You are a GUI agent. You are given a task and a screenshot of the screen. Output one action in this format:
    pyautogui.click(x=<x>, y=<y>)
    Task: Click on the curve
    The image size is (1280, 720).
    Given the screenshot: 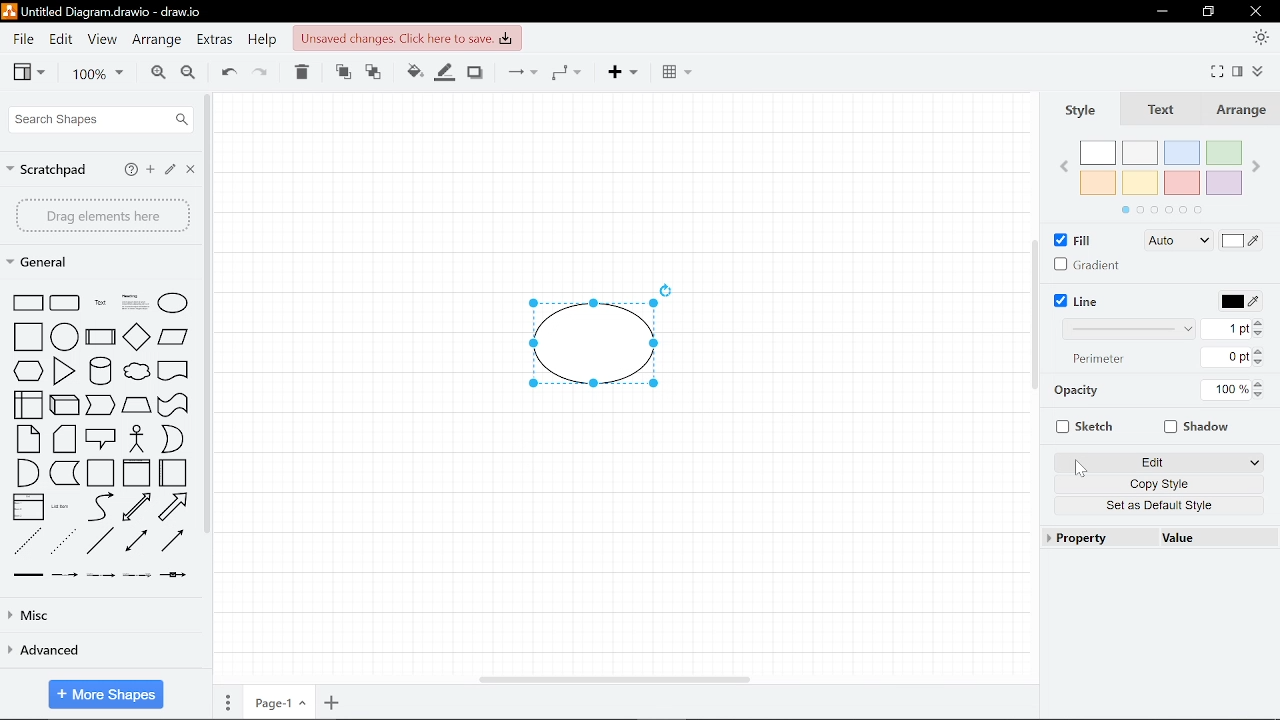 What is the action you would take?
    pyautogui.click(x=97, y=507)
    